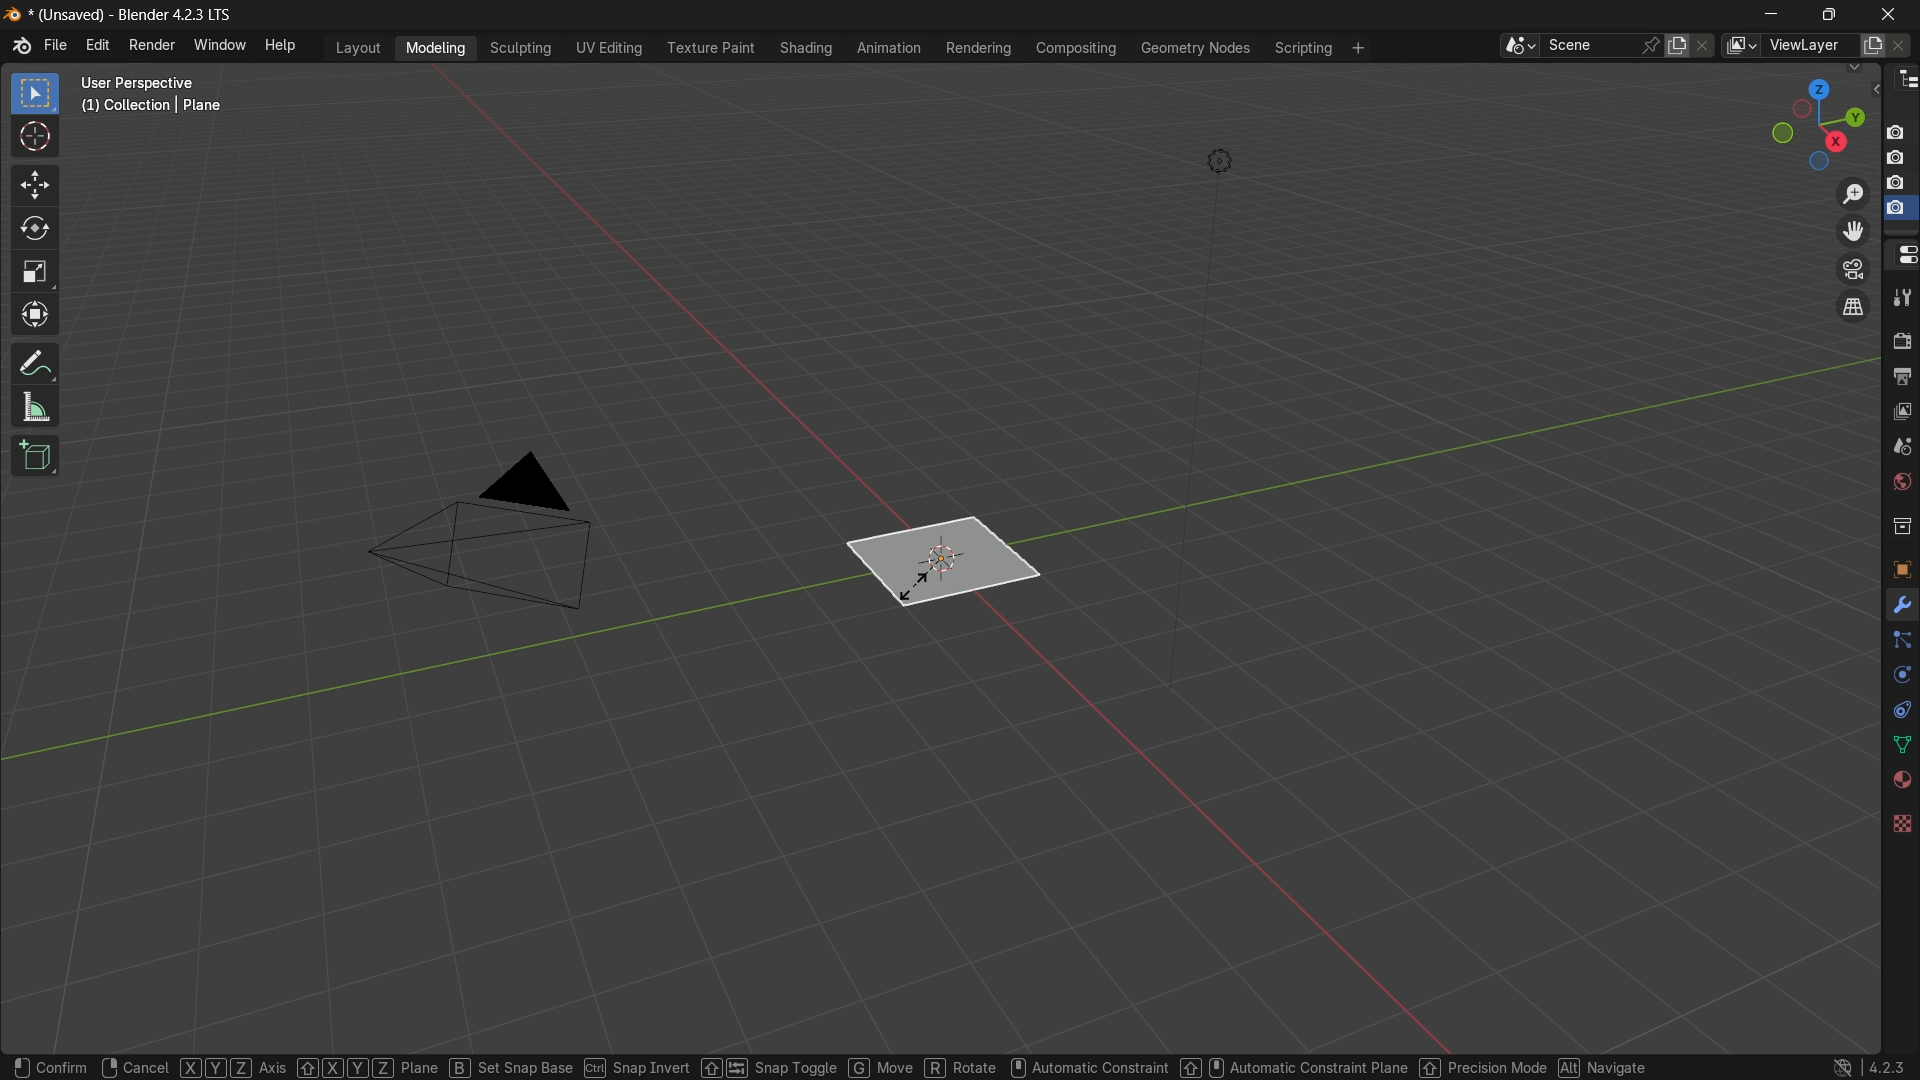 The image size is (1920, 1080). I want to click on 4.2.3, so click(1864, 1064).